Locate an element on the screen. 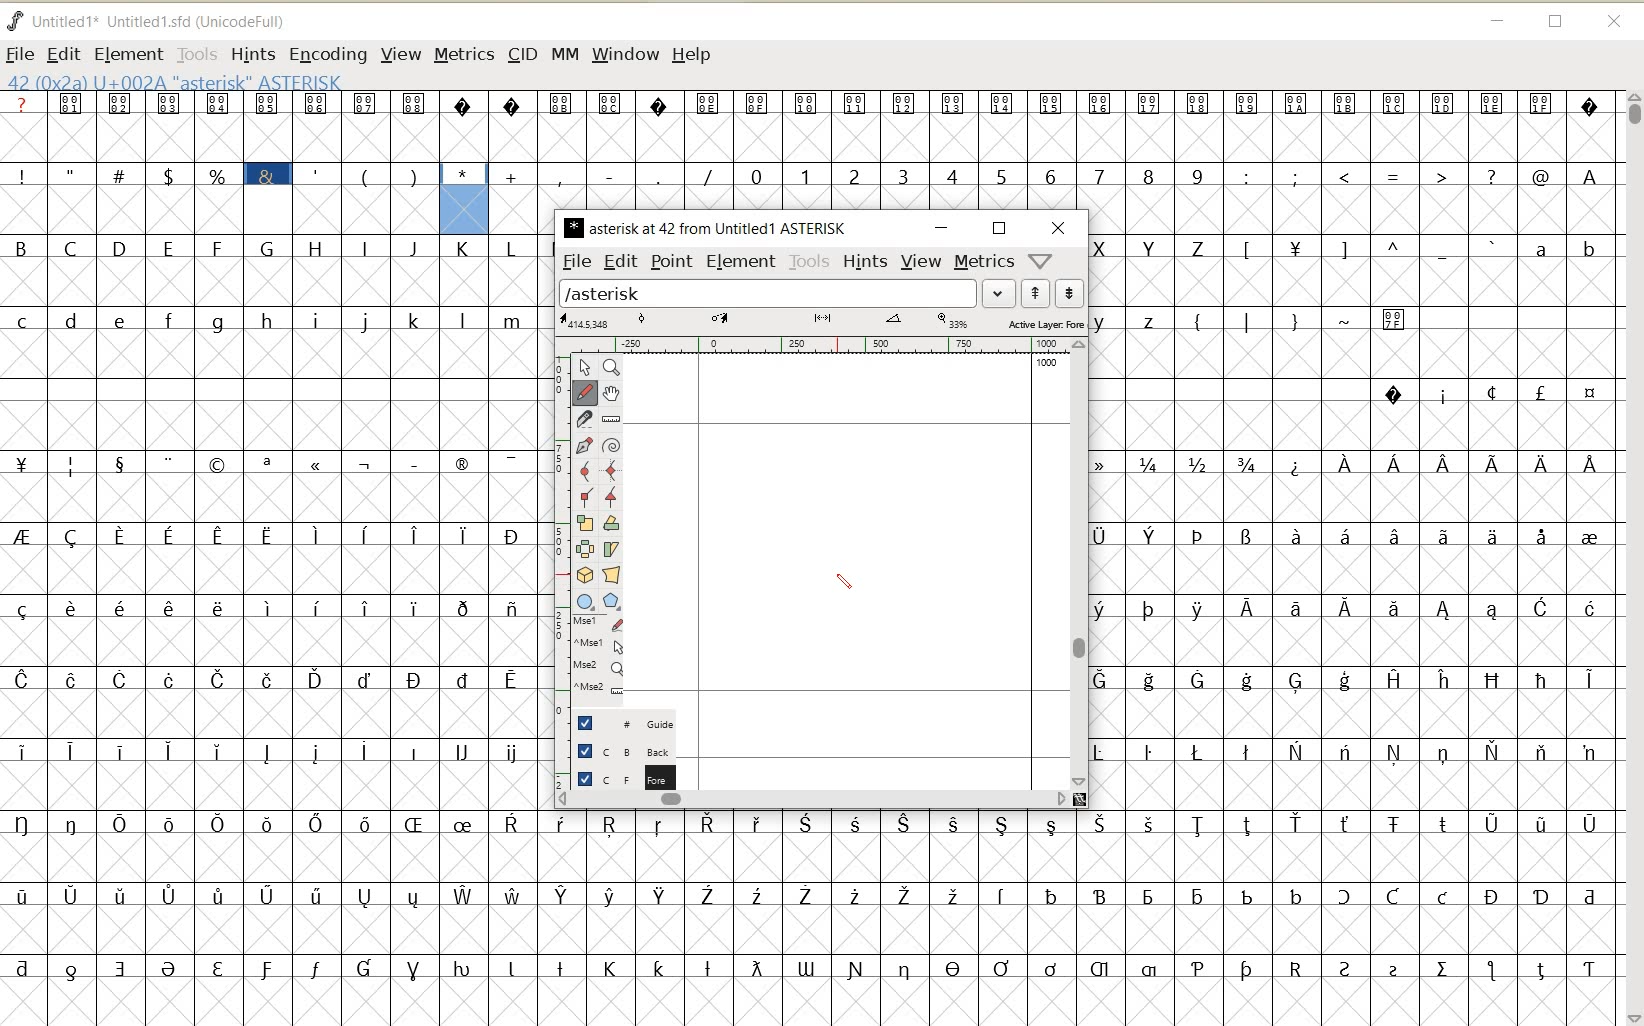 This screenshot has width=1644, height=1026. ELEMENT is located at coordinates (743, 262).